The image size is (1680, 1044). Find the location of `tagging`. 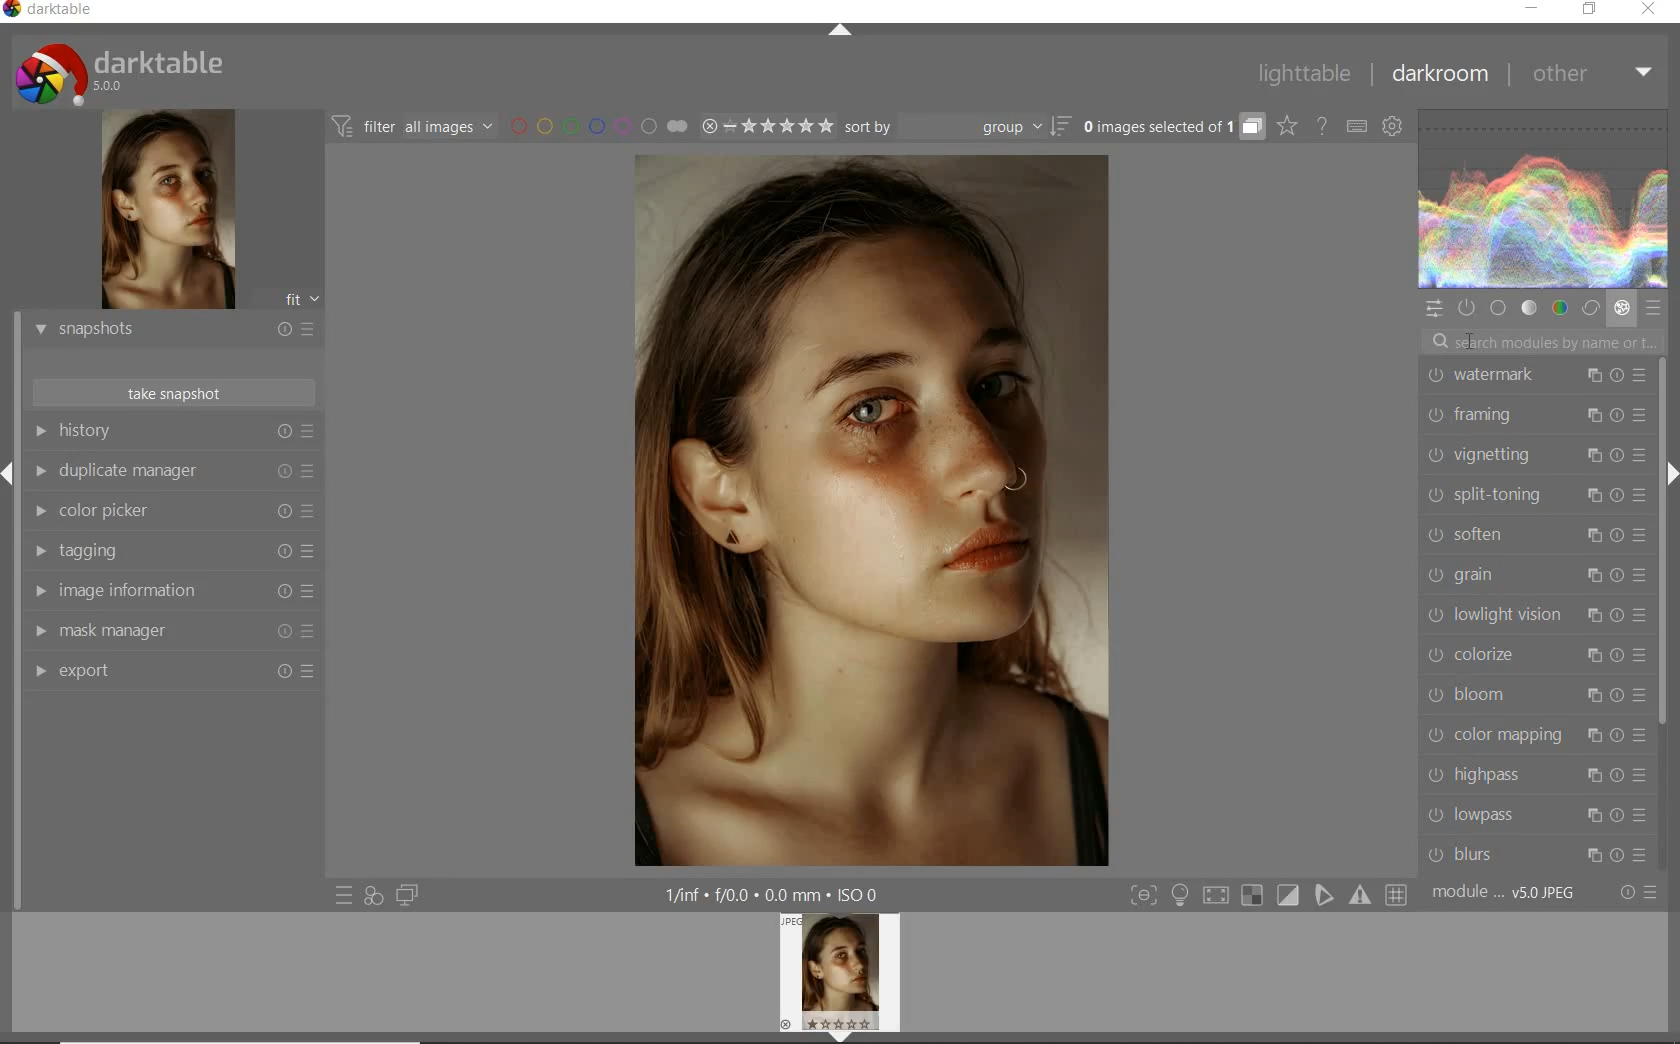

tagging is located at coordinates (172, 549).